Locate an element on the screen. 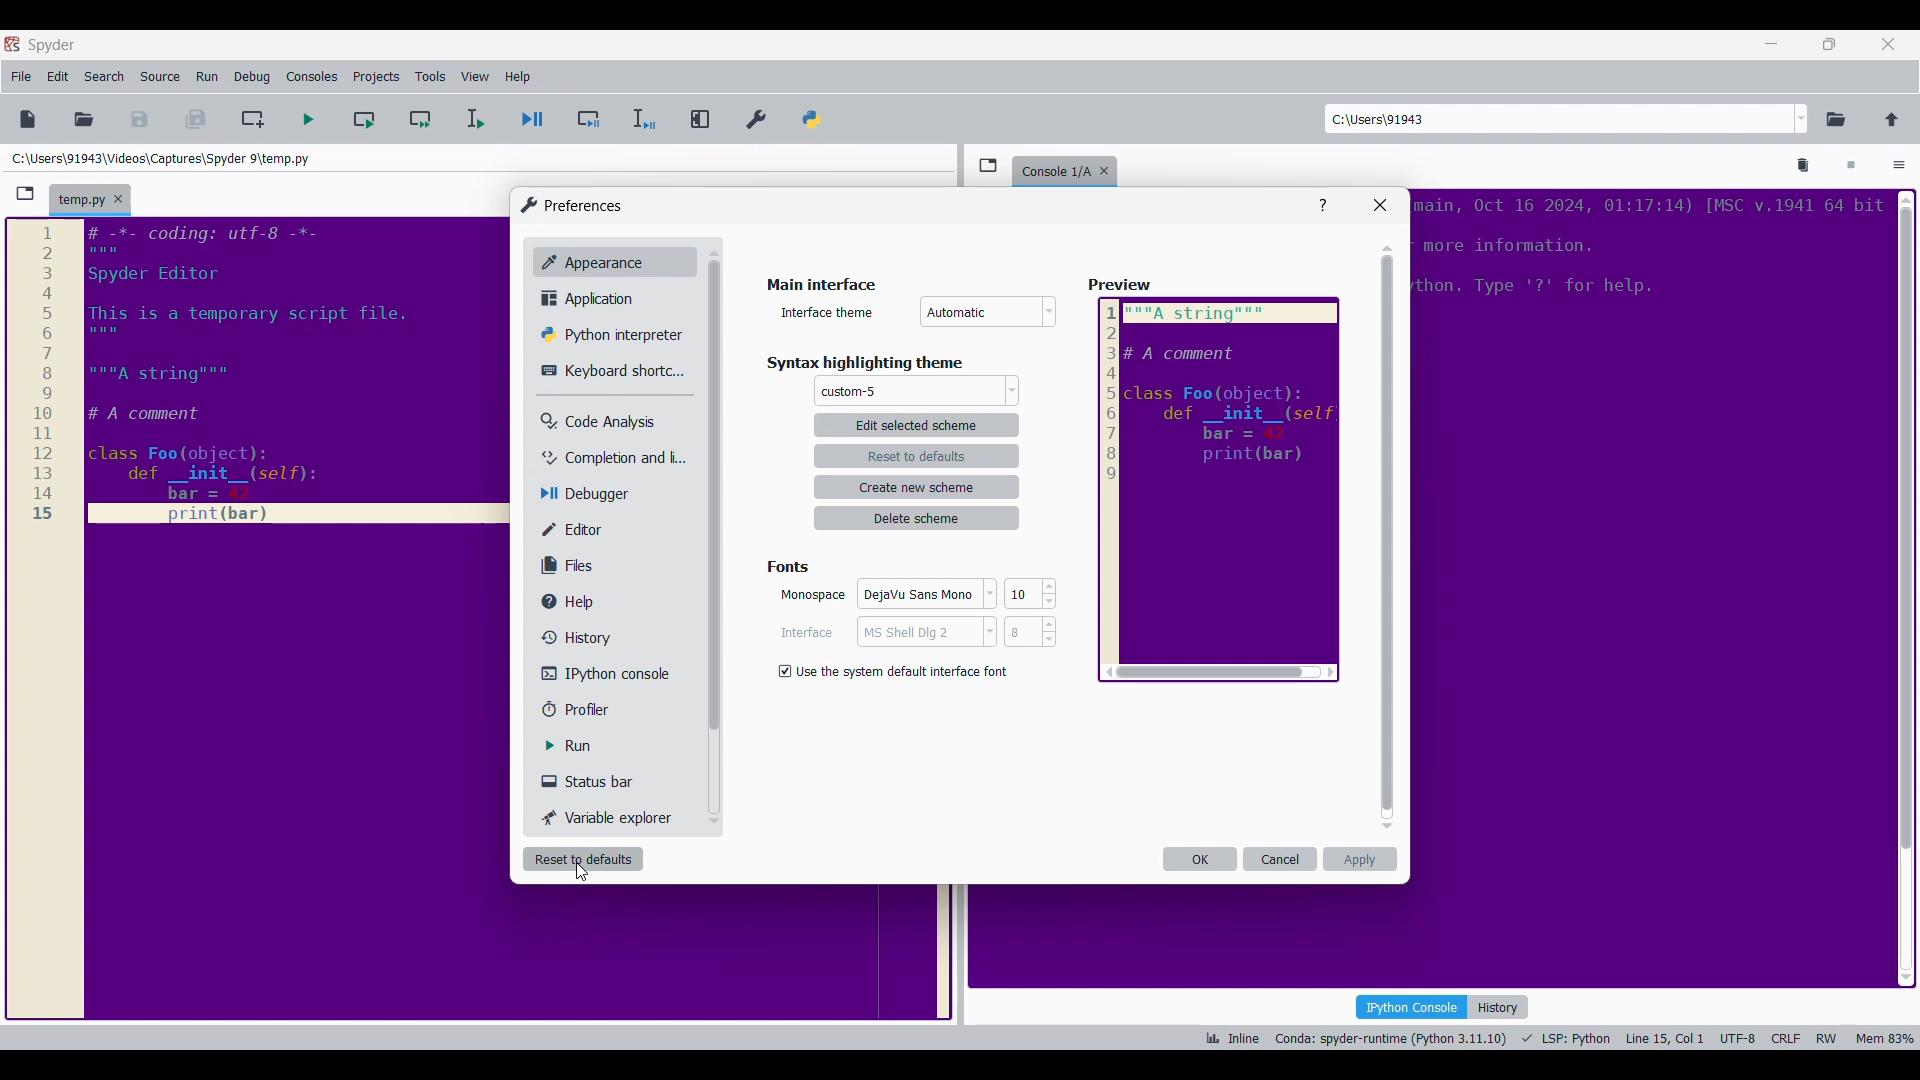 The height and width of the screenshot is (1080, 1920). Create new cell at current line is located at coordinates (253, 119).